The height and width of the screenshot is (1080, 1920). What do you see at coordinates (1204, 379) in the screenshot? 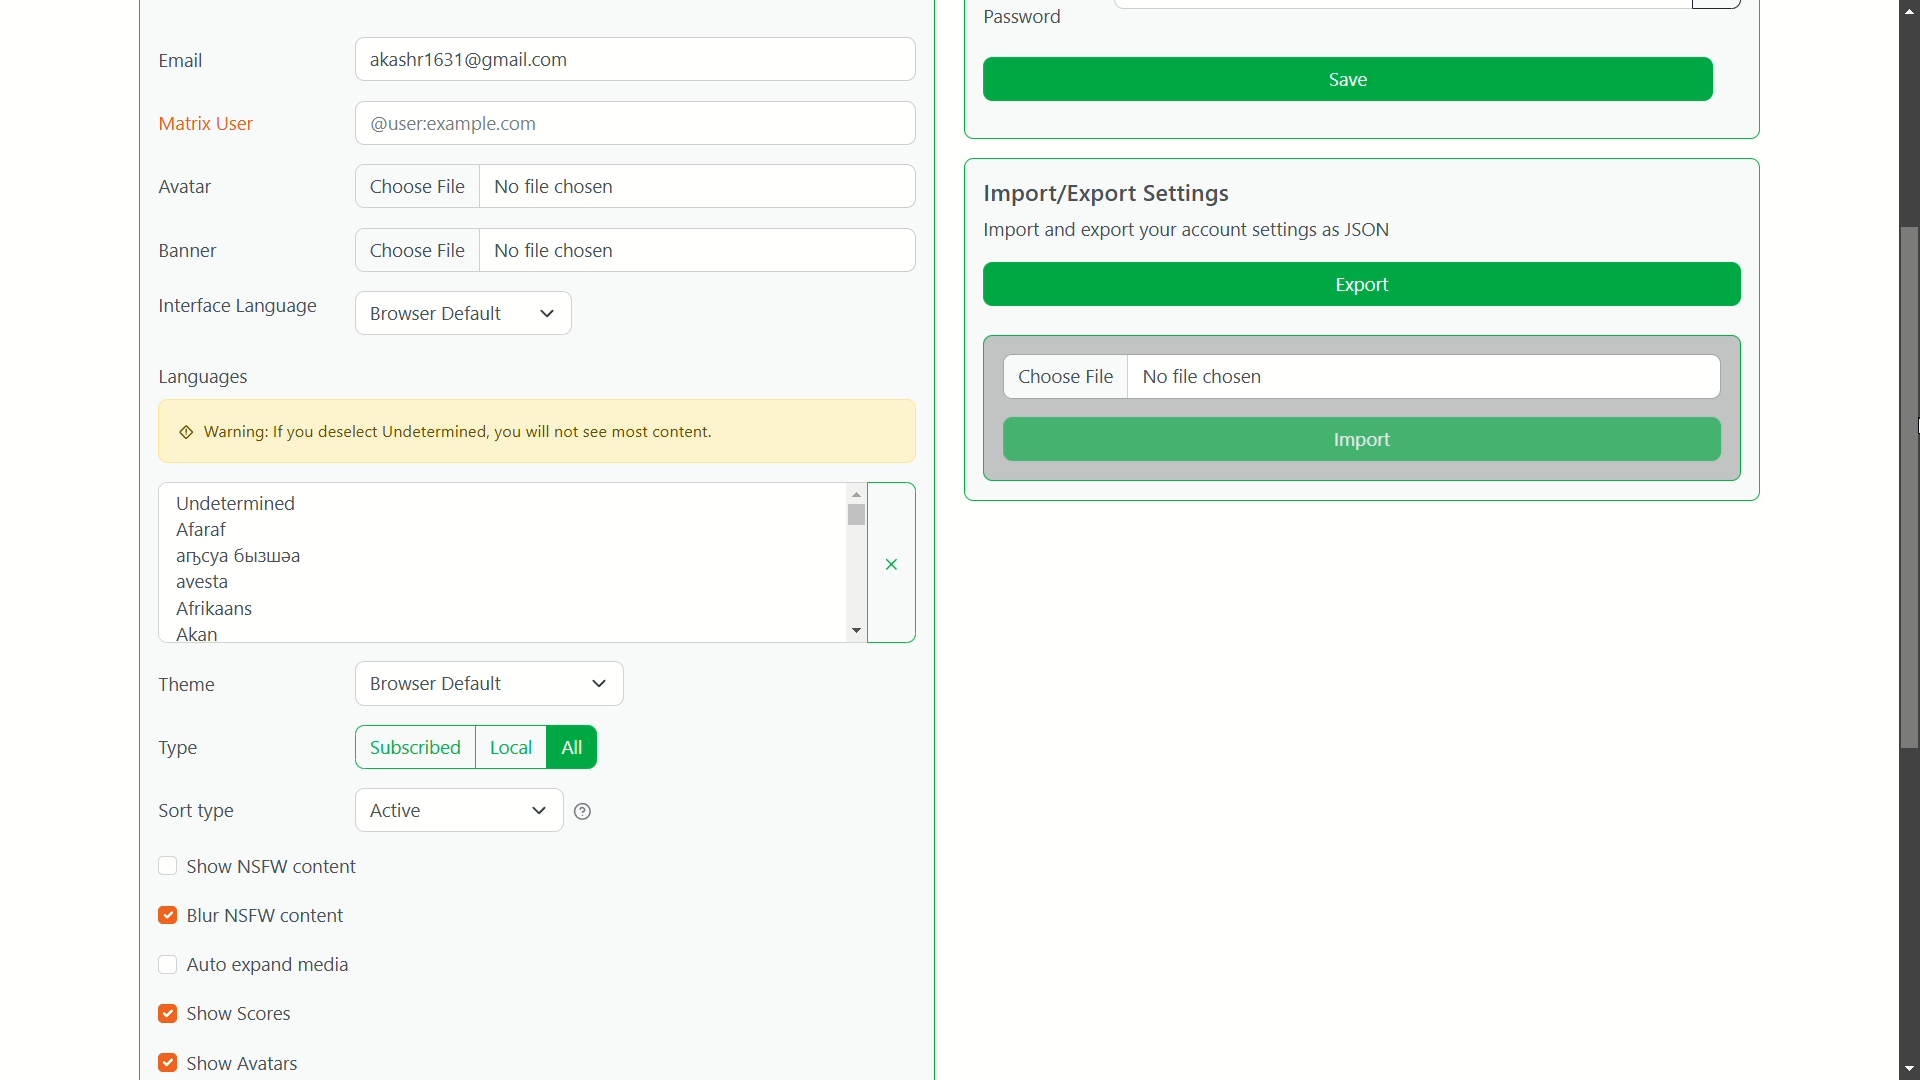
I see `no file chosen` at bounding box center [1204, 379].